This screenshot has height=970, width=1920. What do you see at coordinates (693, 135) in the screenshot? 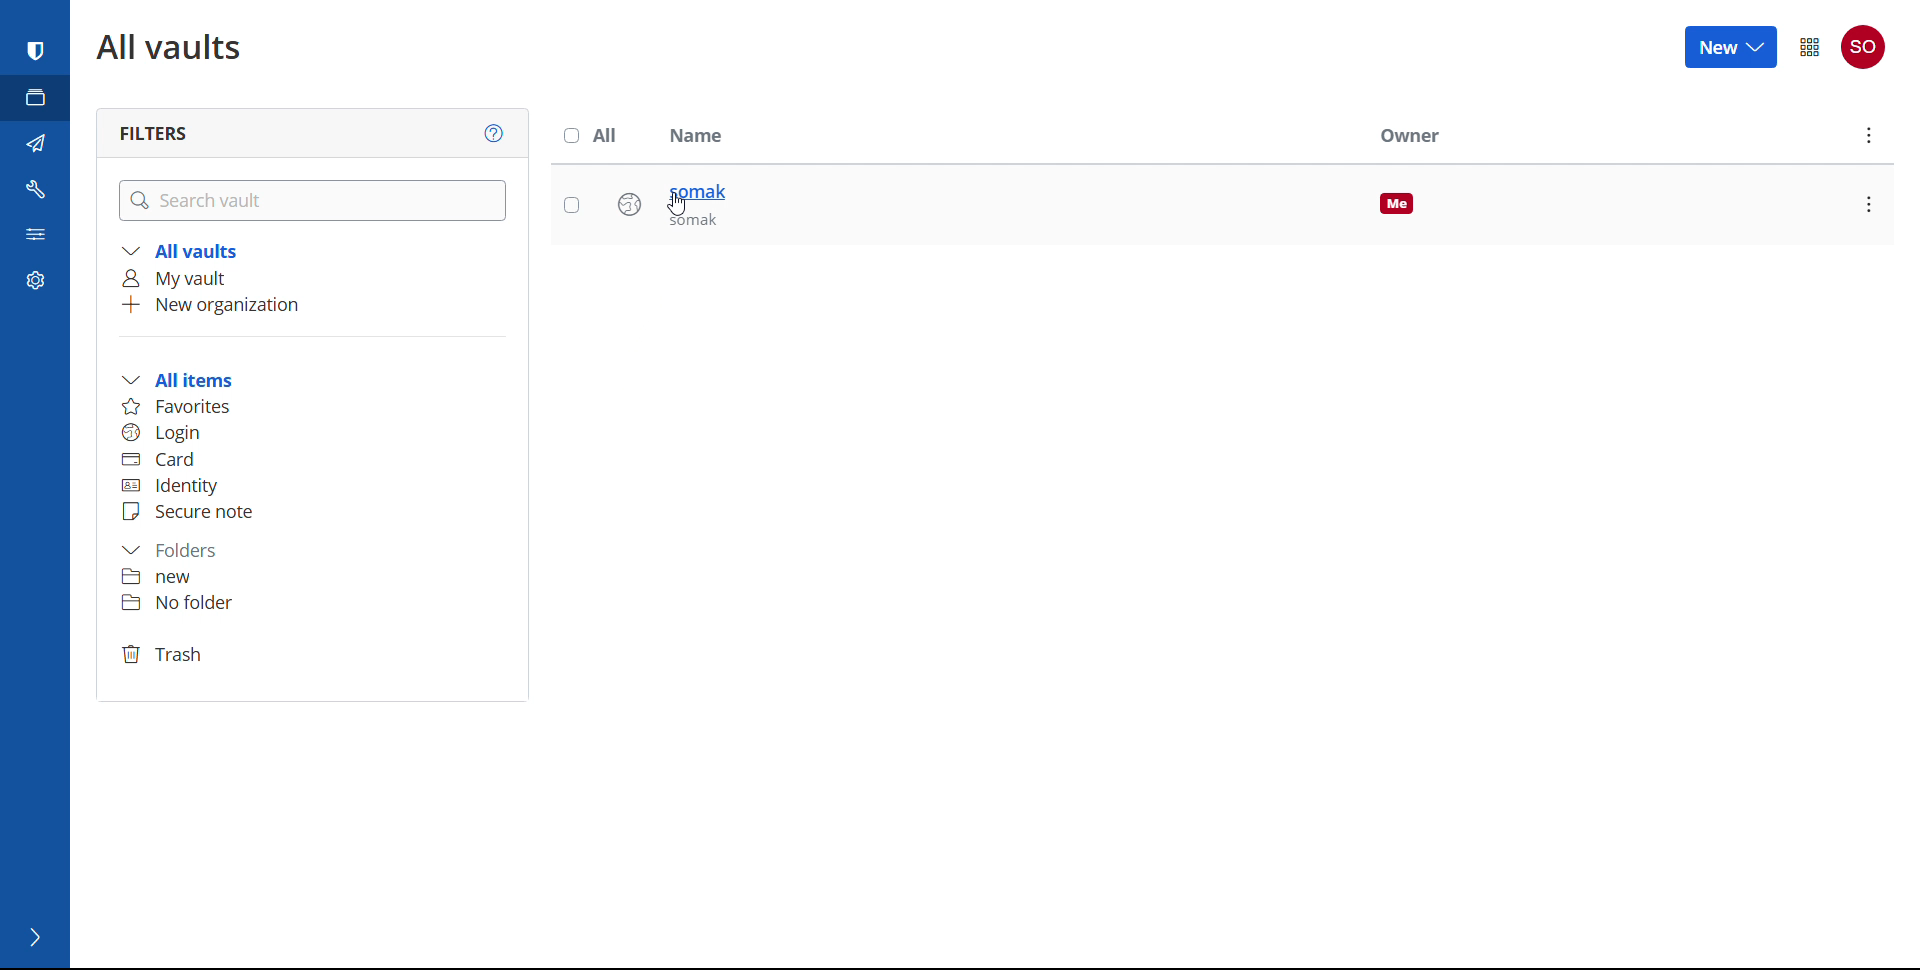
I see `name` at bounding box center [693, 135].